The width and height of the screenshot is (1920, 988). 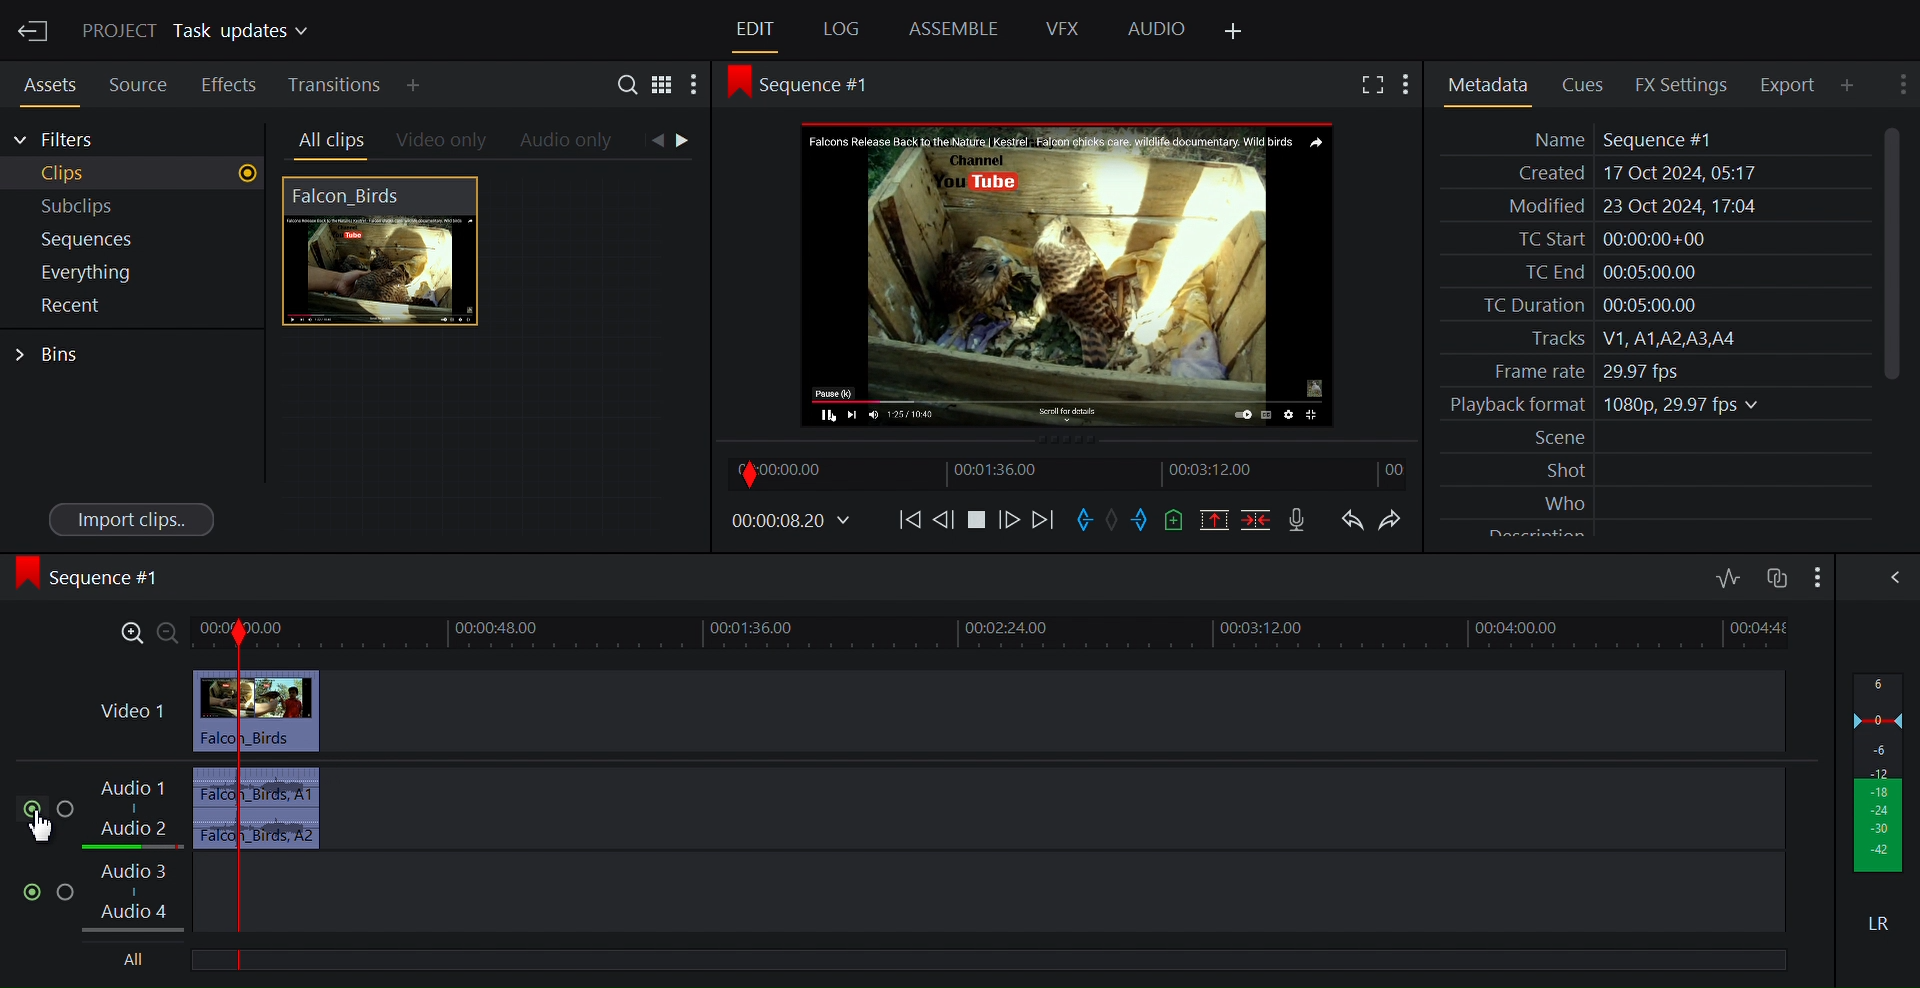 What do you see at coordinates (1688, 84) in the screenshot?
I see `FX Settings` at bounding box center [1688, 84].